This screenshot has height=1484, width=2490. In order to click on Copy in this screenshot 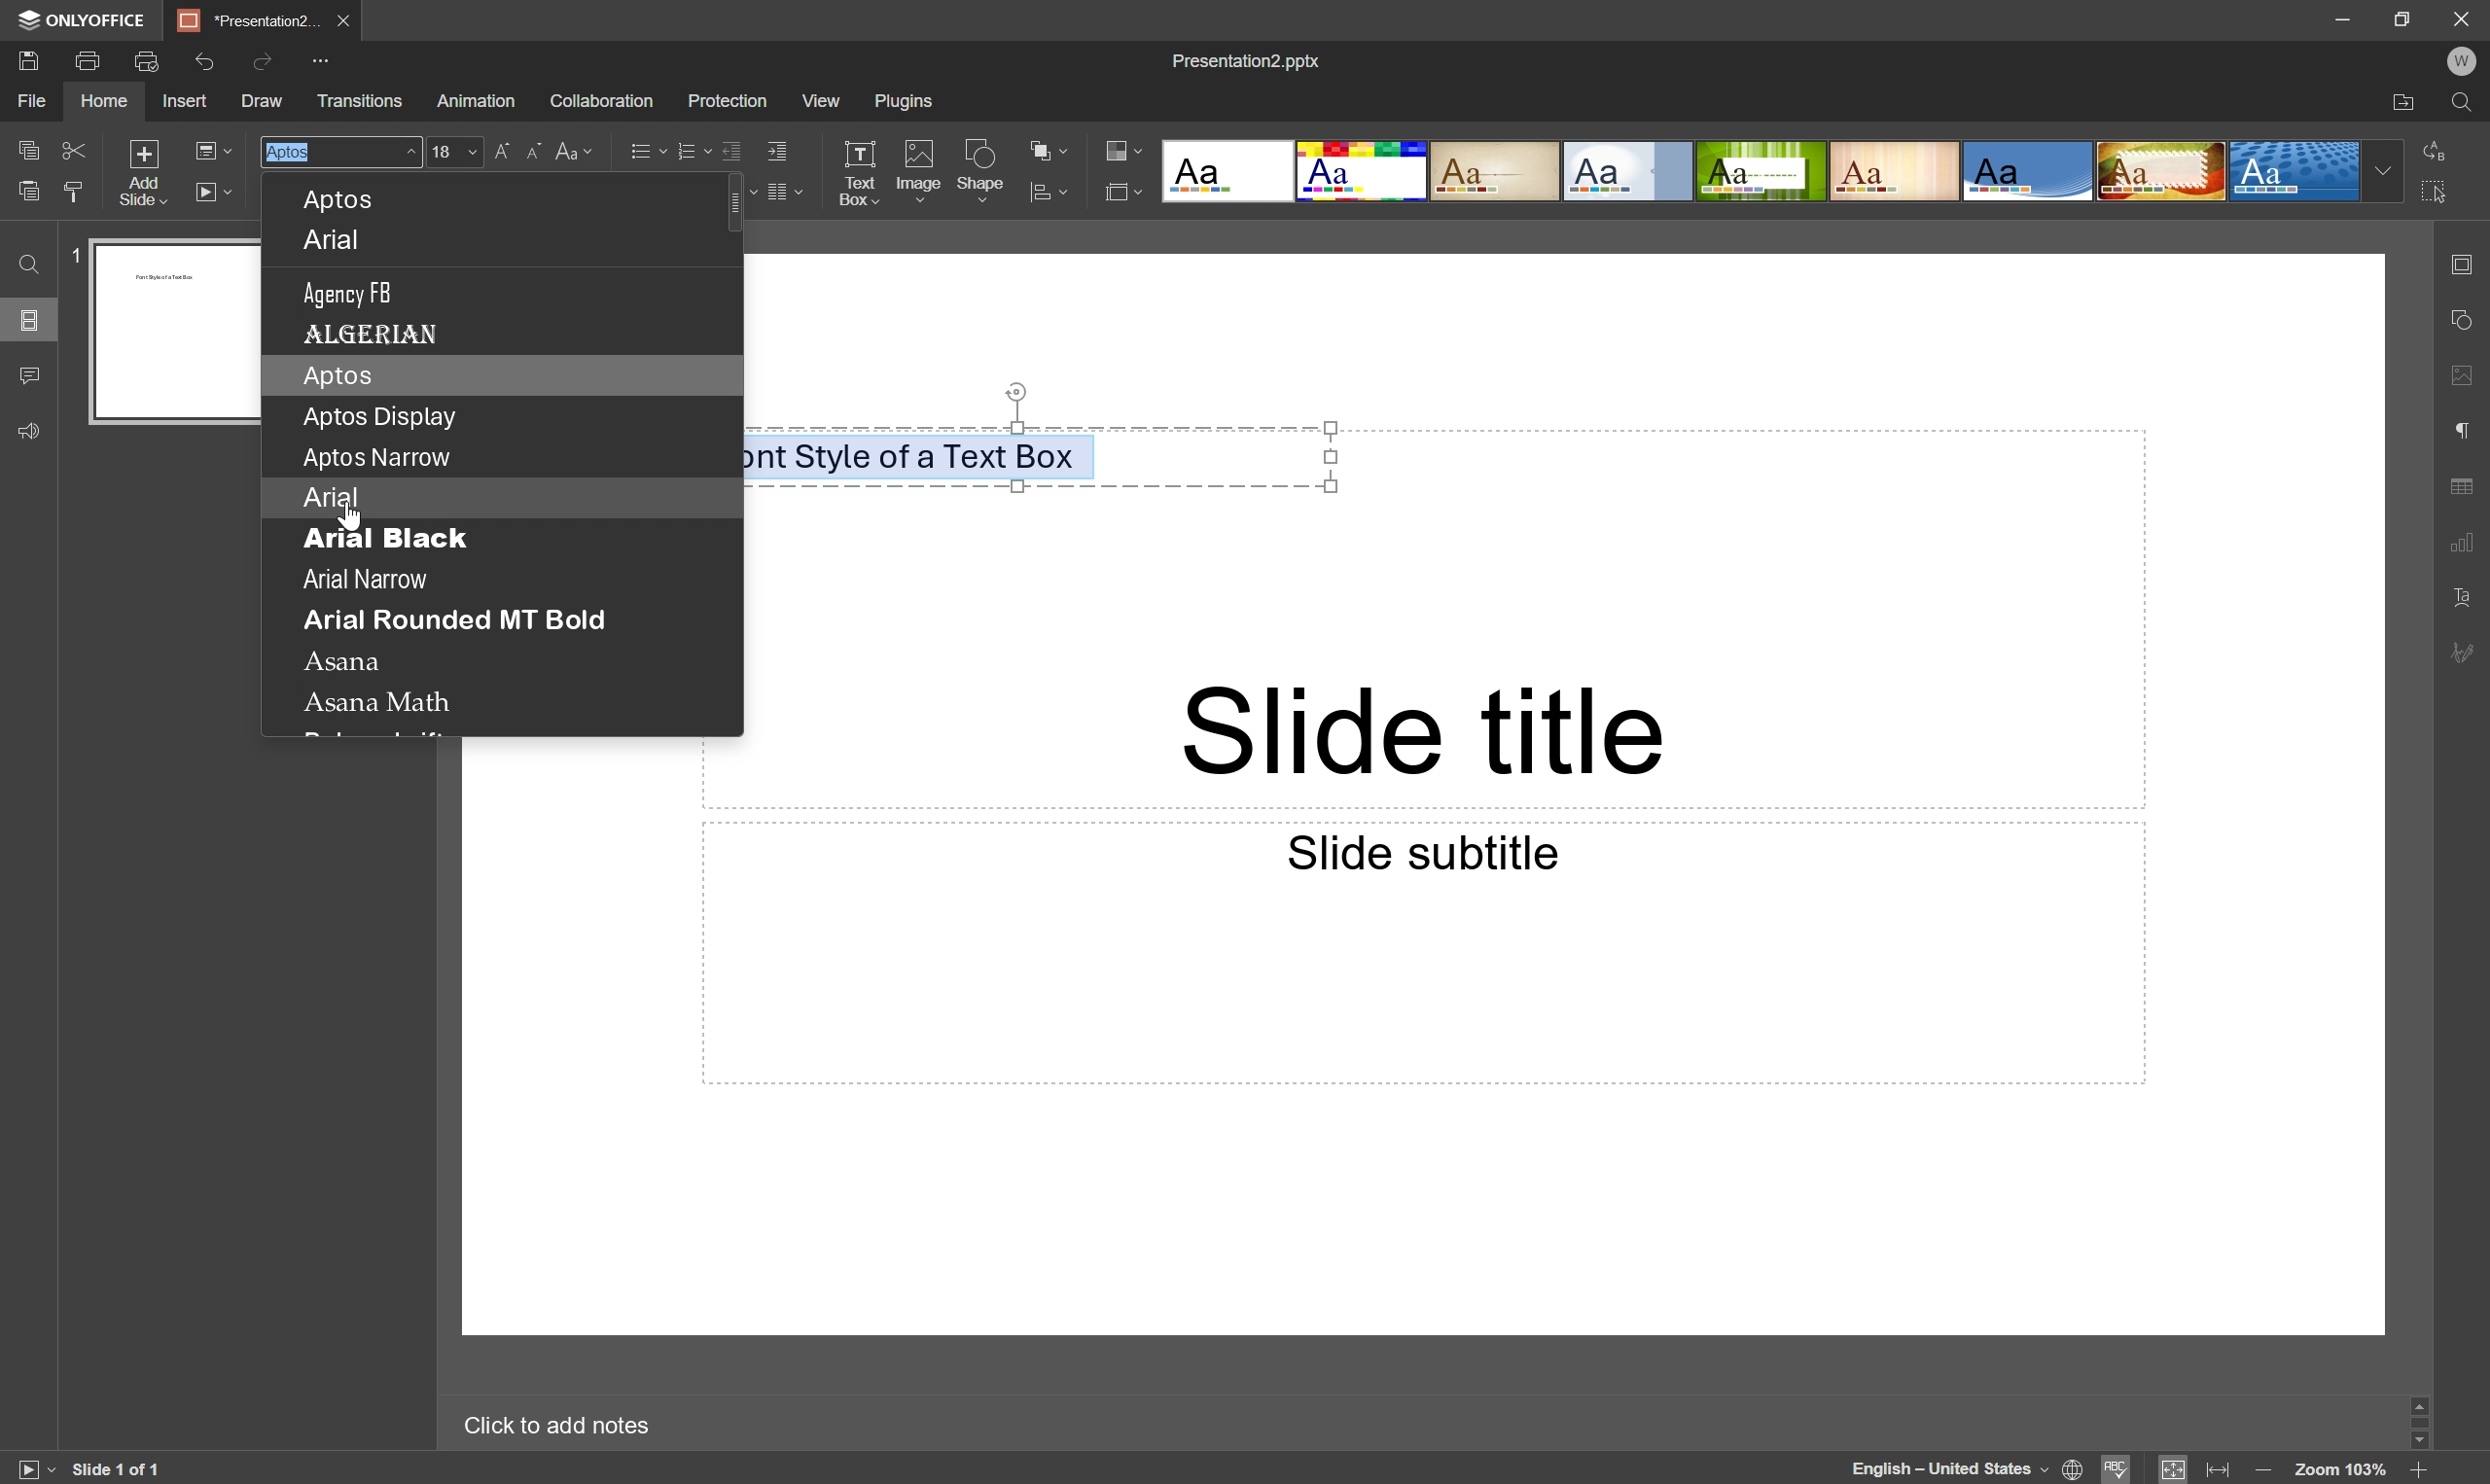, I will do `click(30, 148)`.